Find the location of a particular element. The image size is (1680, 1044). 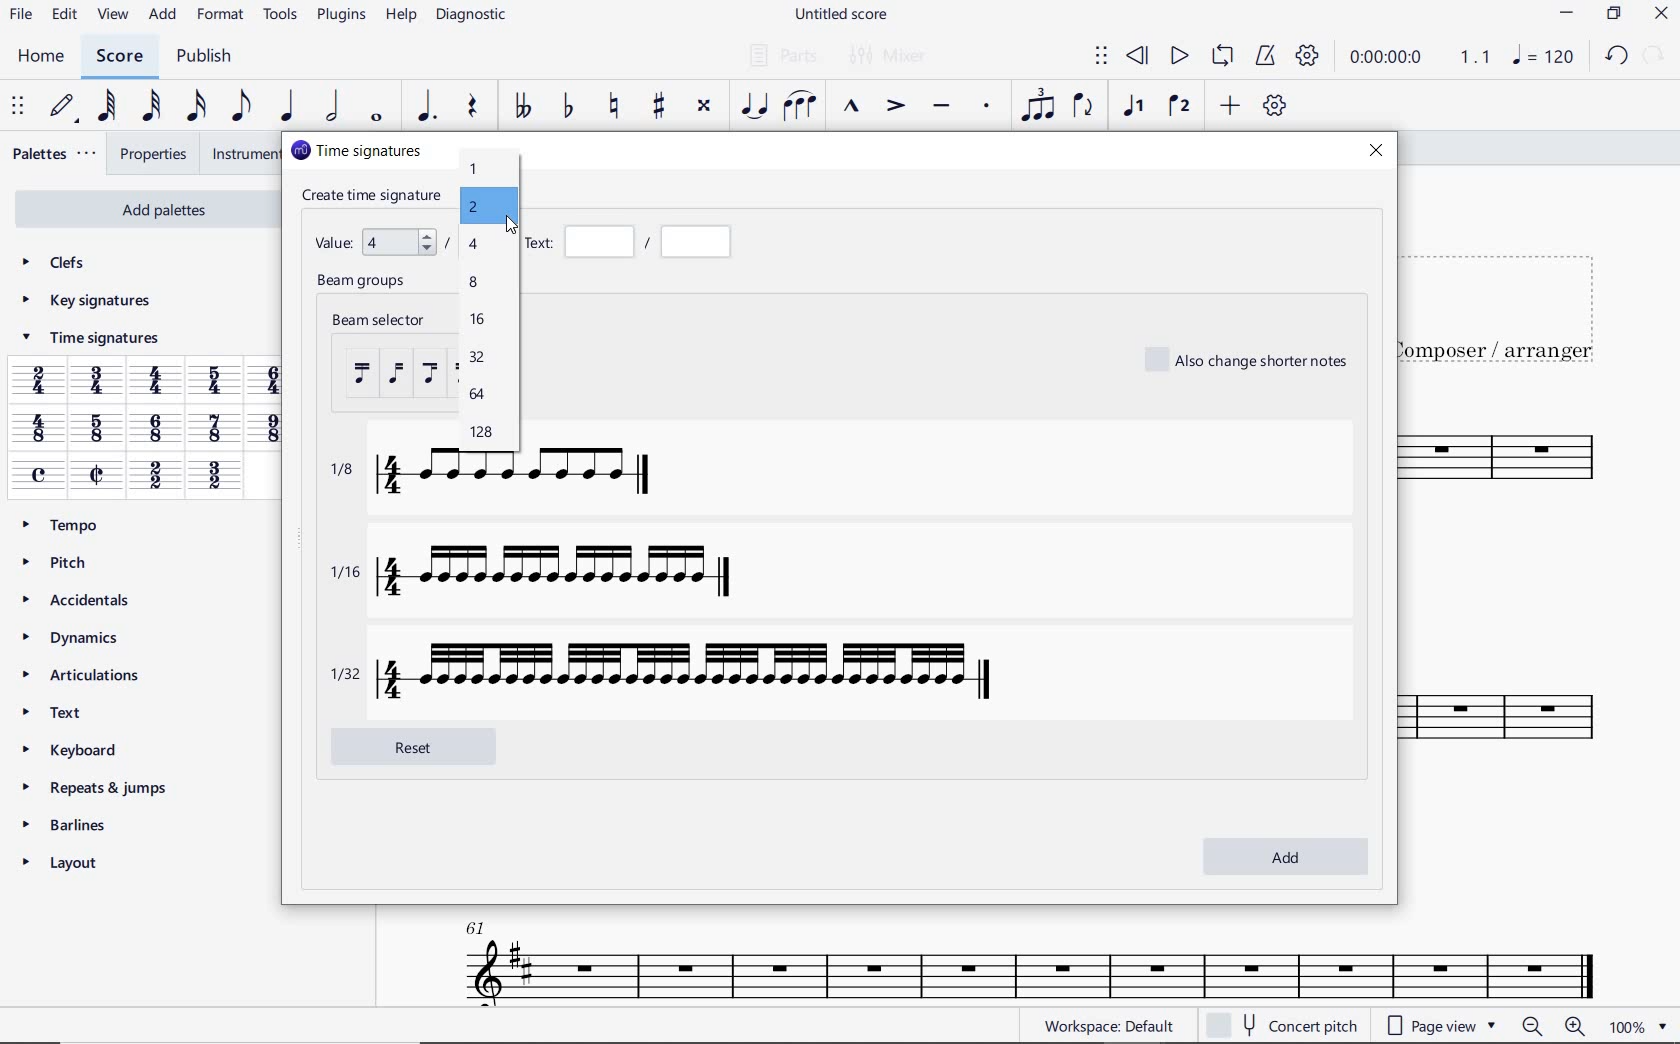

SCORE is located at coordinates (119, 57).